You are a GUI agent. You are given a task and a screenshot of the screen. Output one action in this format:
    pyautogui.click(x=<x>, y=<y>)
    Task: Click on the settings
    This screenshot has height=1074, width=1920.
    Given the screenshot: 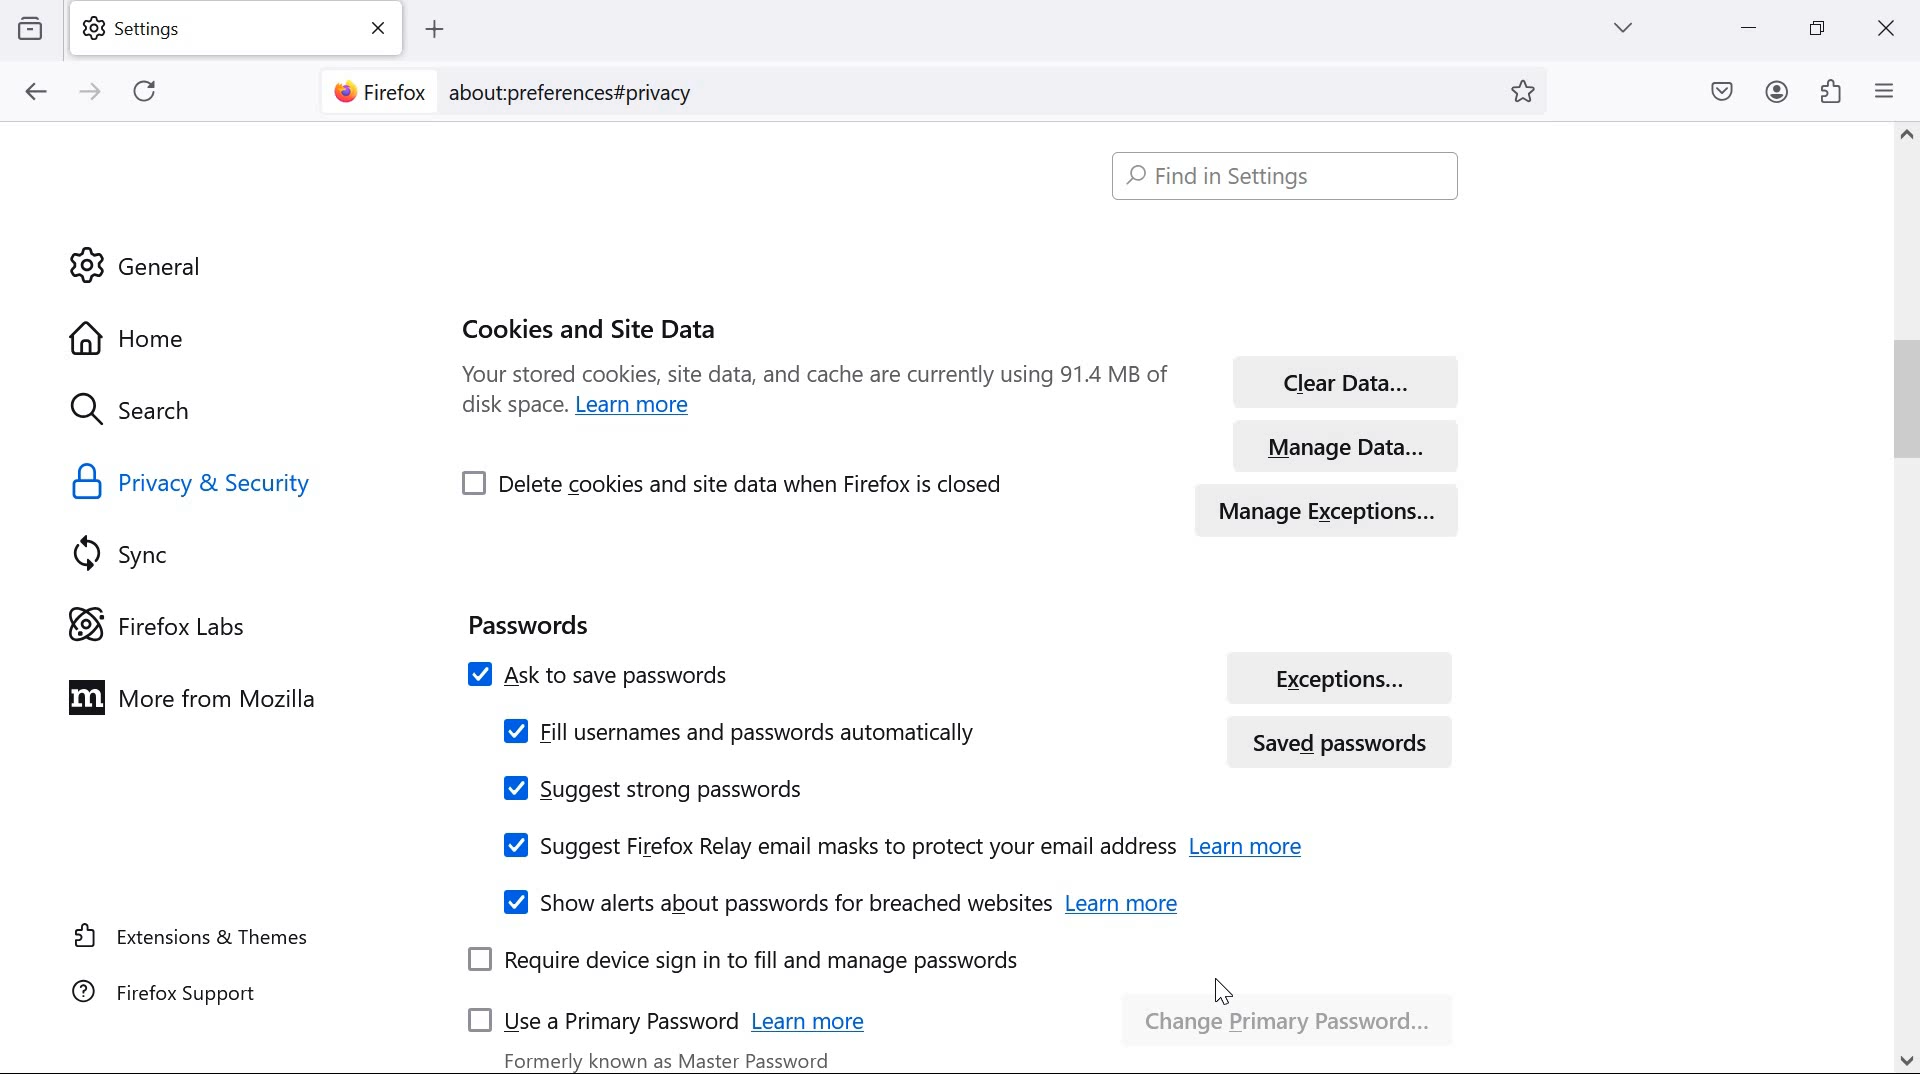 What is the action you would take?
    pyautogui.click(x=241, y=29)
    